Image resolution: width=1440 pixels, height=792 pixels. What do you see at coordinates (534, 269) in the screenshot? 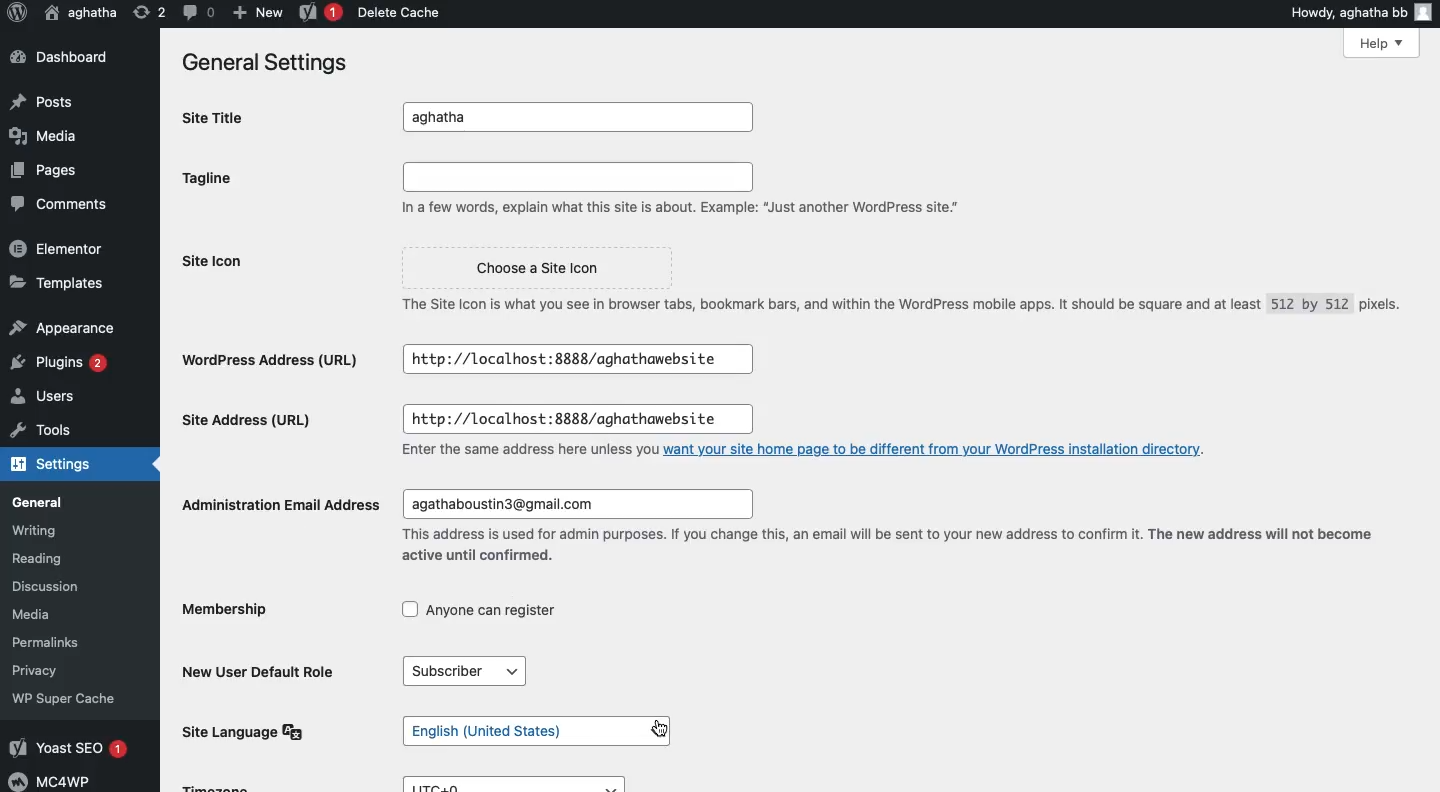
I see `Choose a Site Icon` at bounding box center [534, 269].